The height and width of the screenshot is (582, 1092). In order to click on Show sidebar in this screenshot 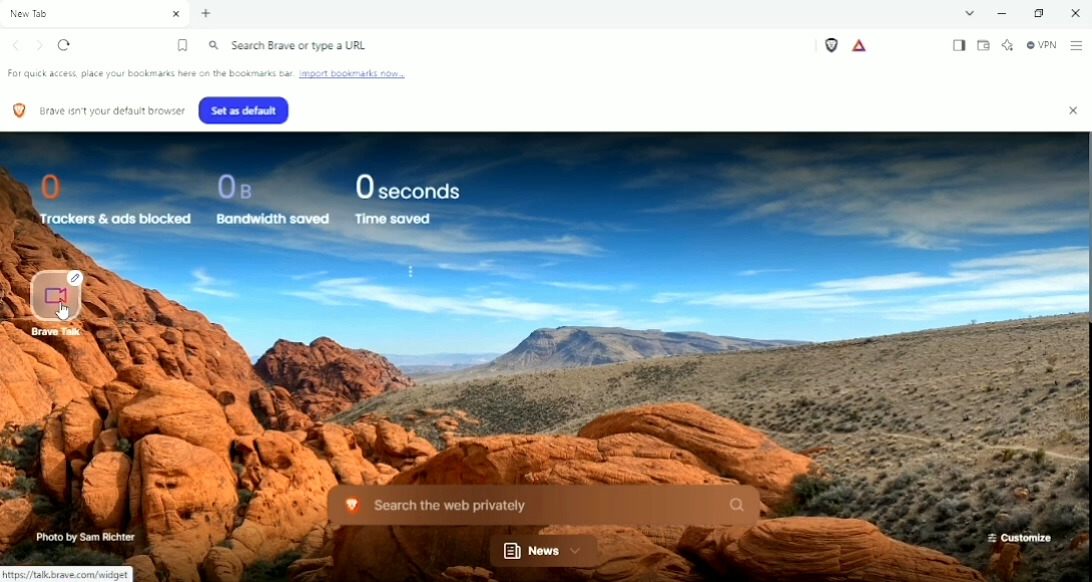, I will do `click(960, 45)`.